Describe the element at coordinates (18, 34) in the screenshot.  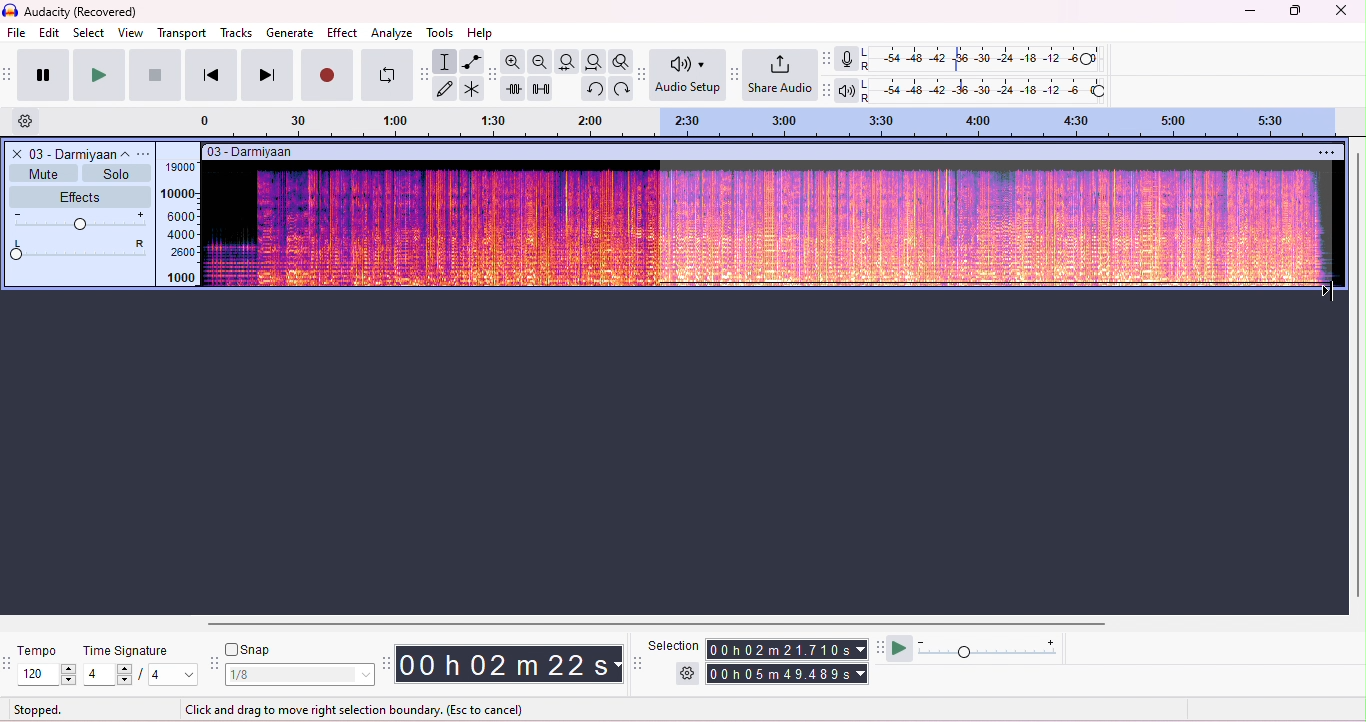
I see `file` at that location.